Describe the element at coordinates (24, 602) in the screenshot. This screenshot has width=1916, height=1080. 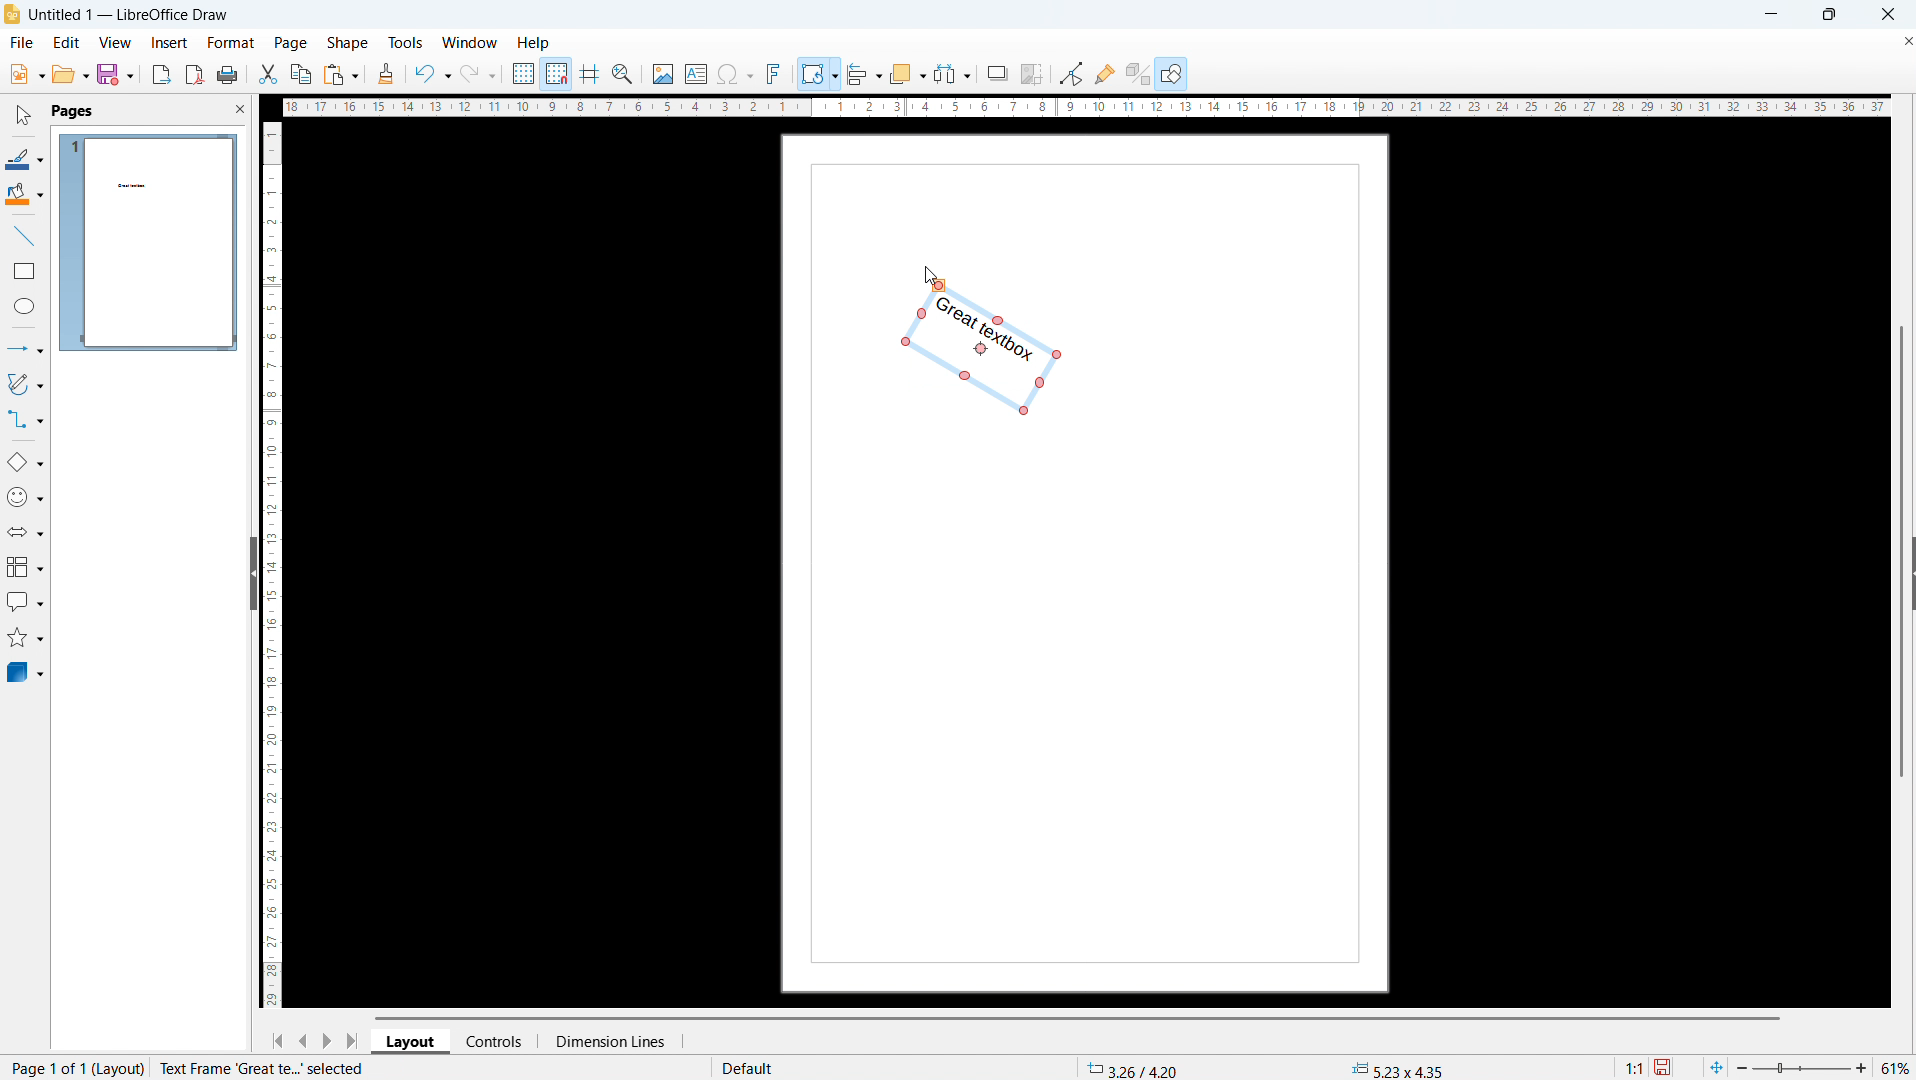
I see `callout shapes` at that location.